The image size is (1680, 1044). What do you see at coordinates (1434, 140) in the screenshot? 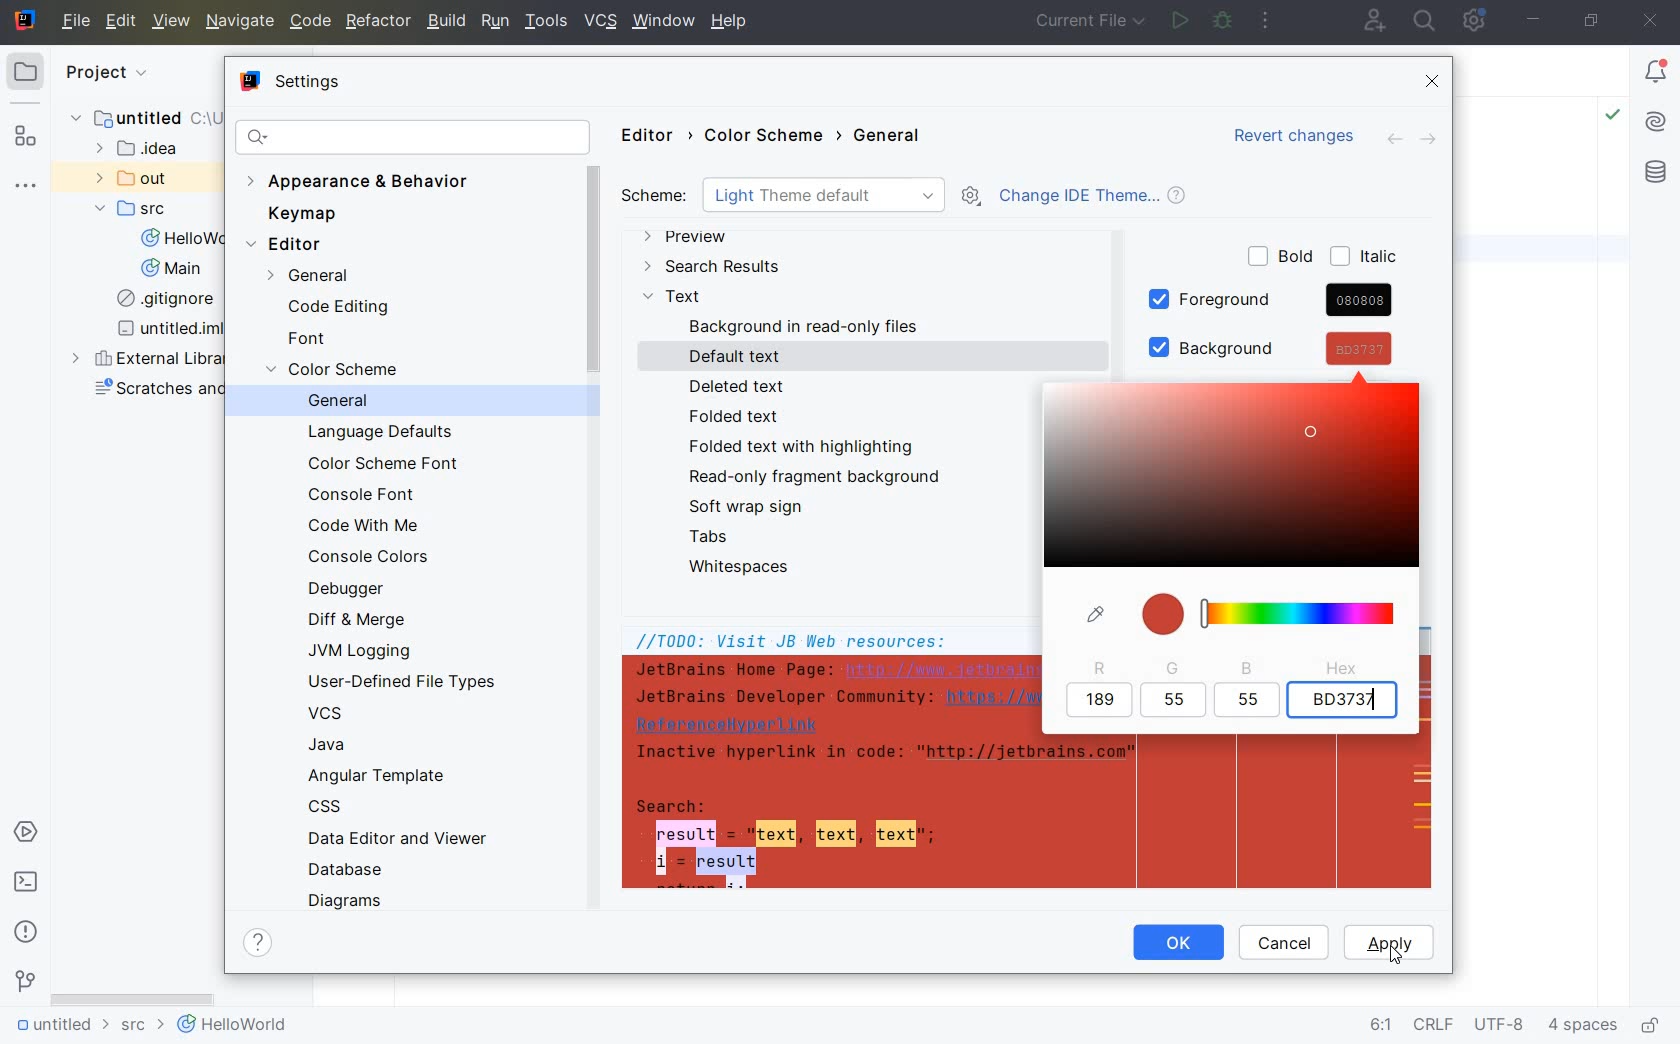
I see `FORWARD` at bounding box center [1434, 140].